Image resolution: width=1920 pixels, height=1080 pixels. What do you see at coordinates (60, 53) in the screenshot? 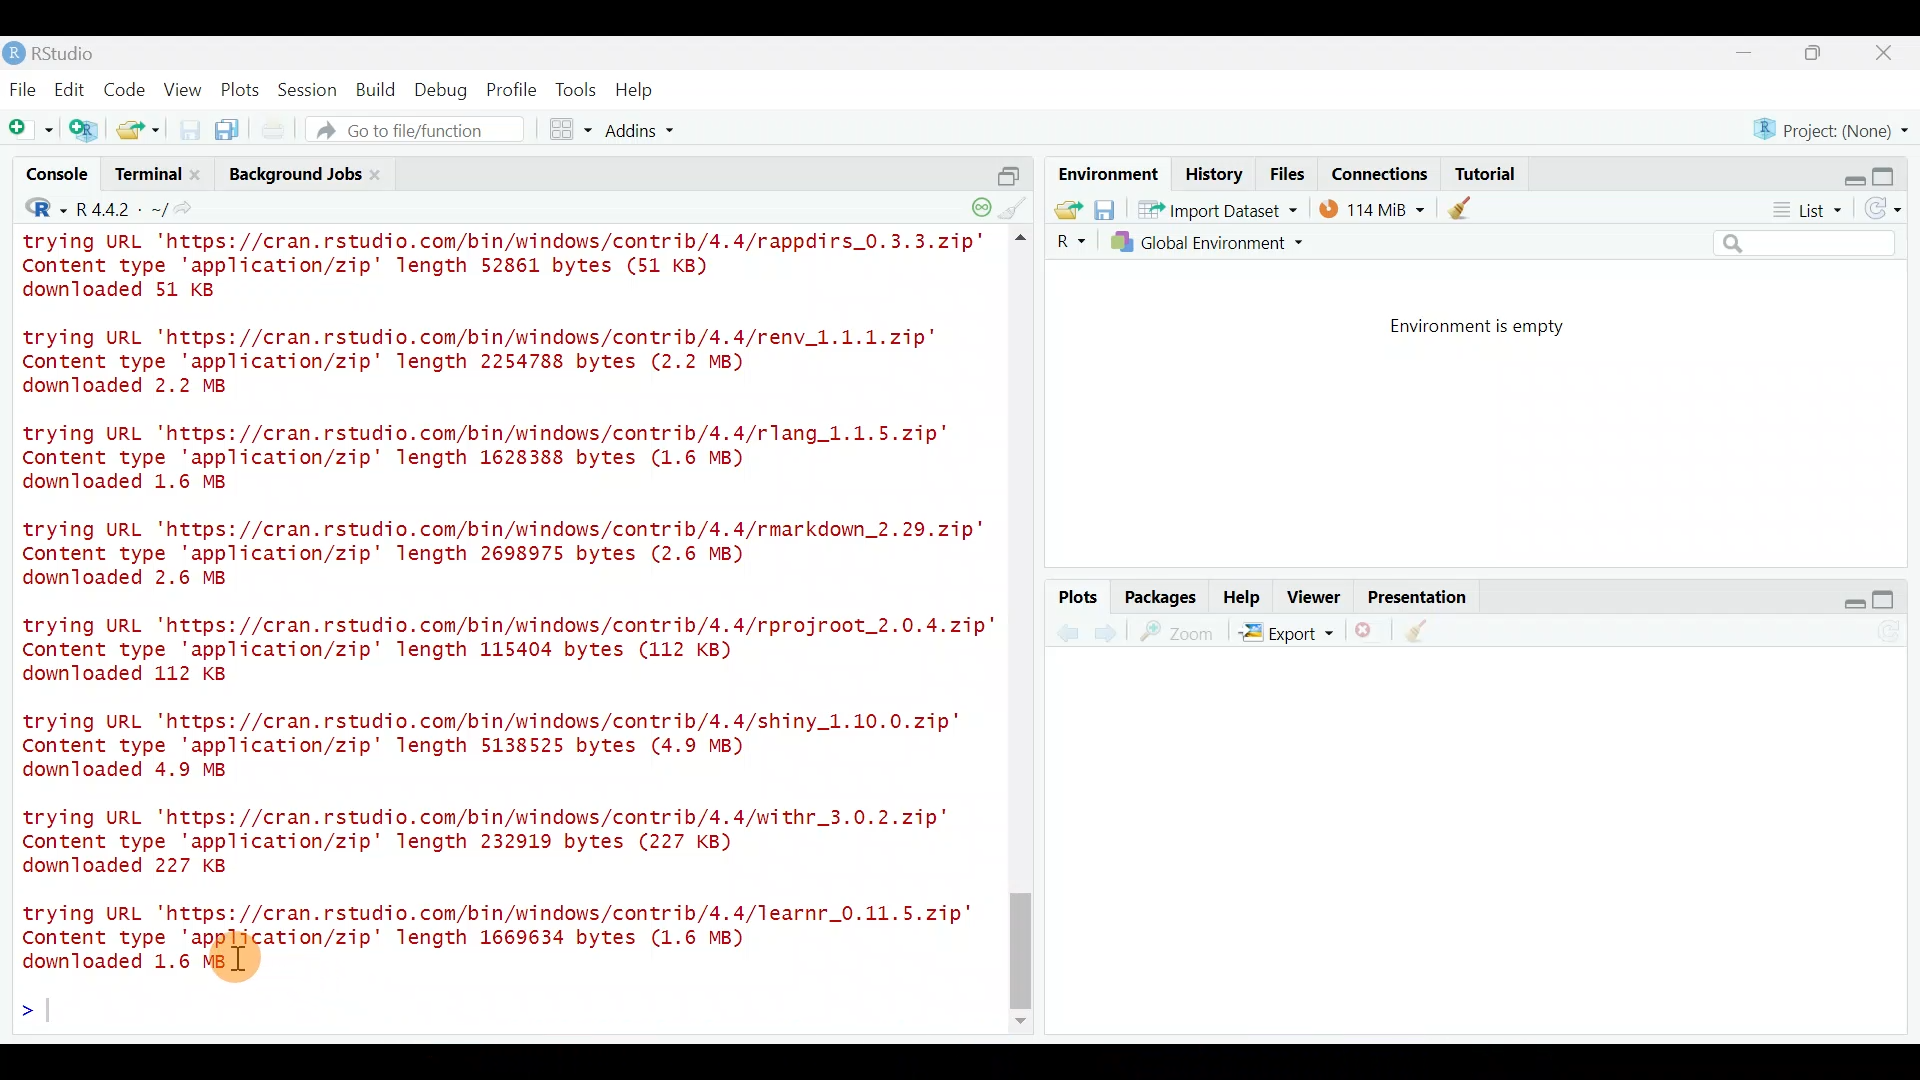
I see `RStudio` at bounding box center [60, 53].